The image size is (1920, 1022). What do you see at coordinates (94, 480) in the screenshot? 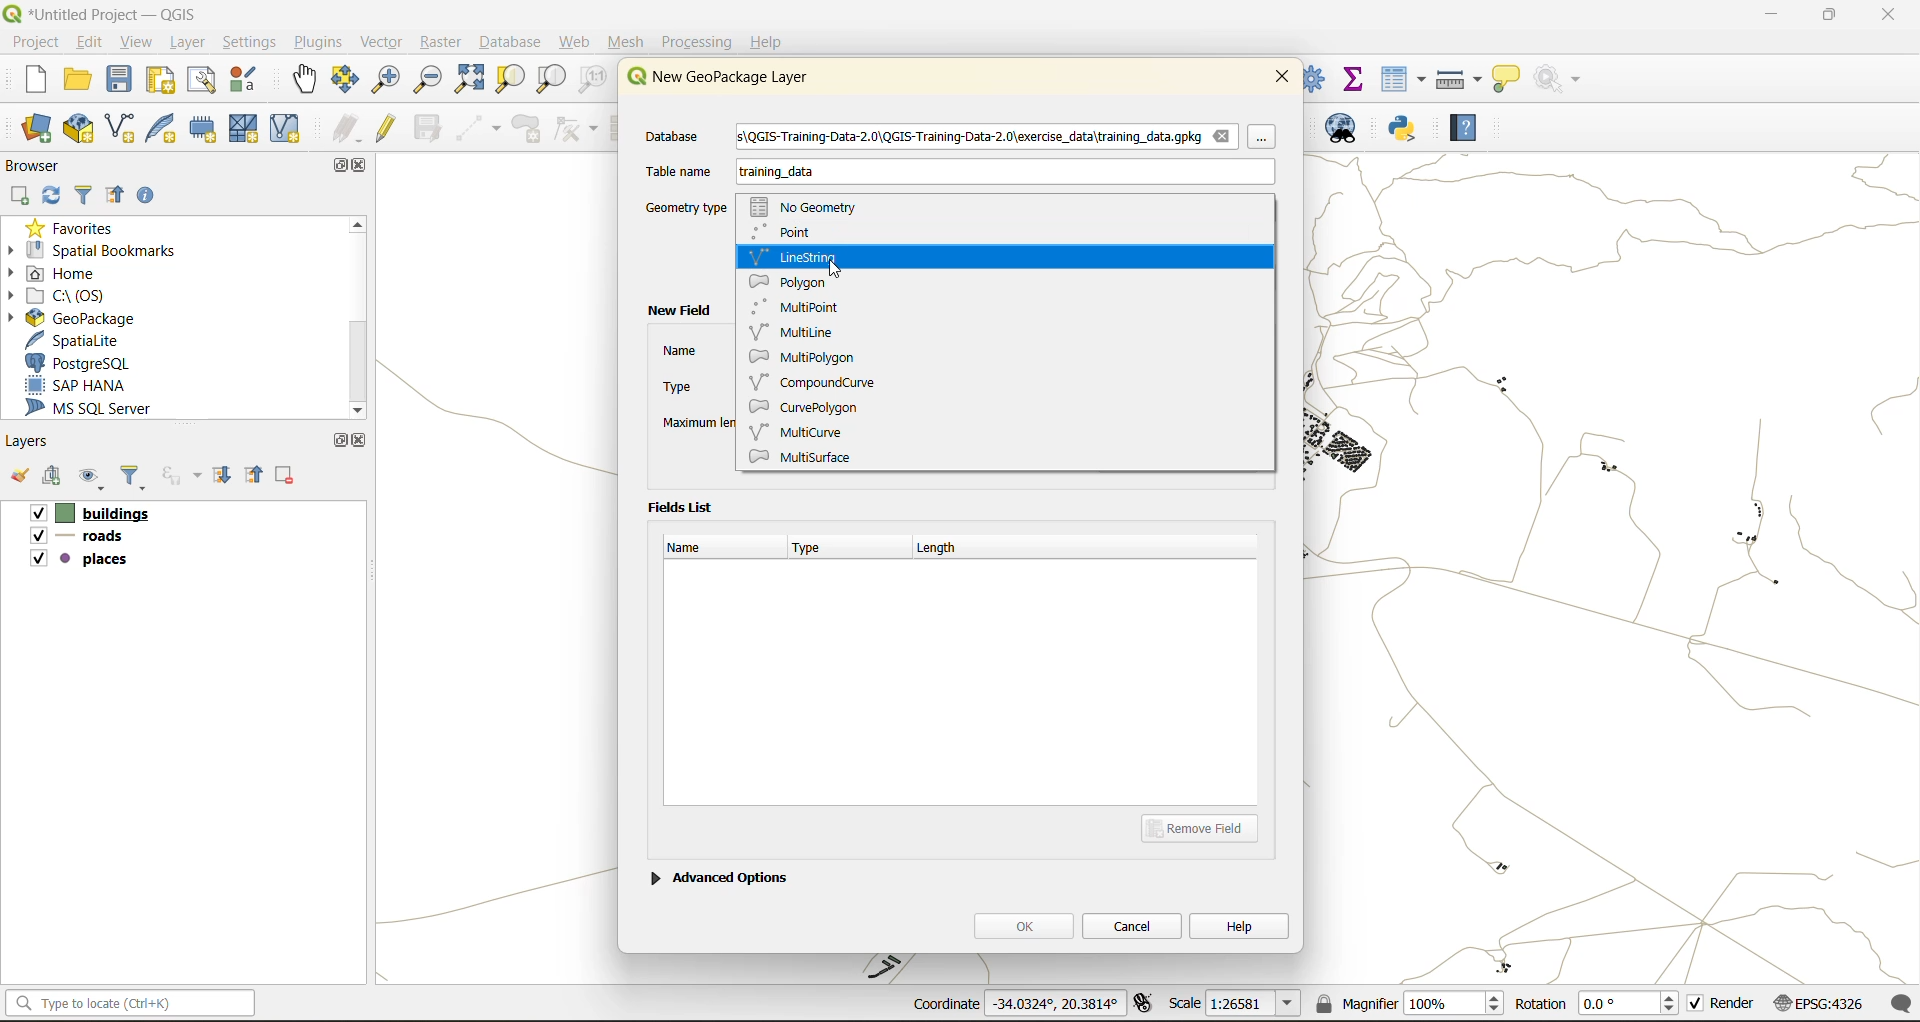
I see `manage map` at bounding box center [94, 480].